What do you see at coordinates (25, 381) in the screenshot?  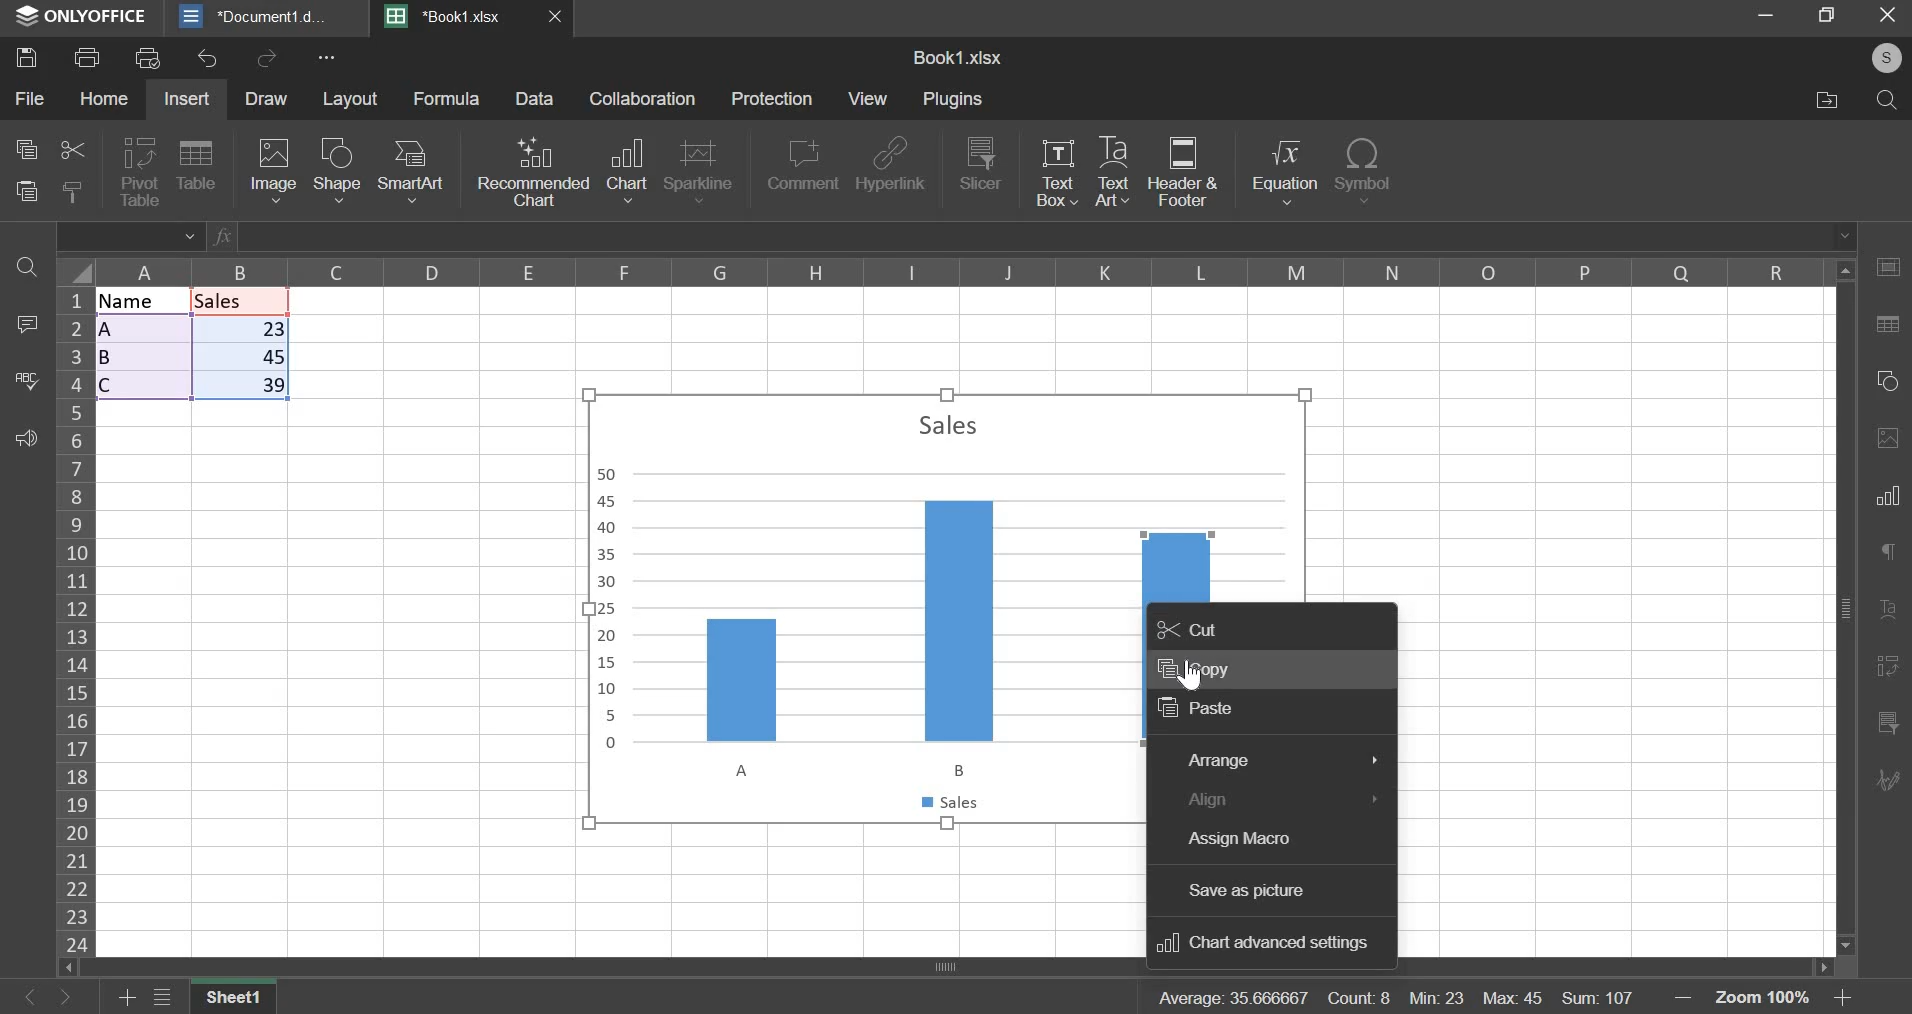 I see `spelling` at bounding box center [25, 381].